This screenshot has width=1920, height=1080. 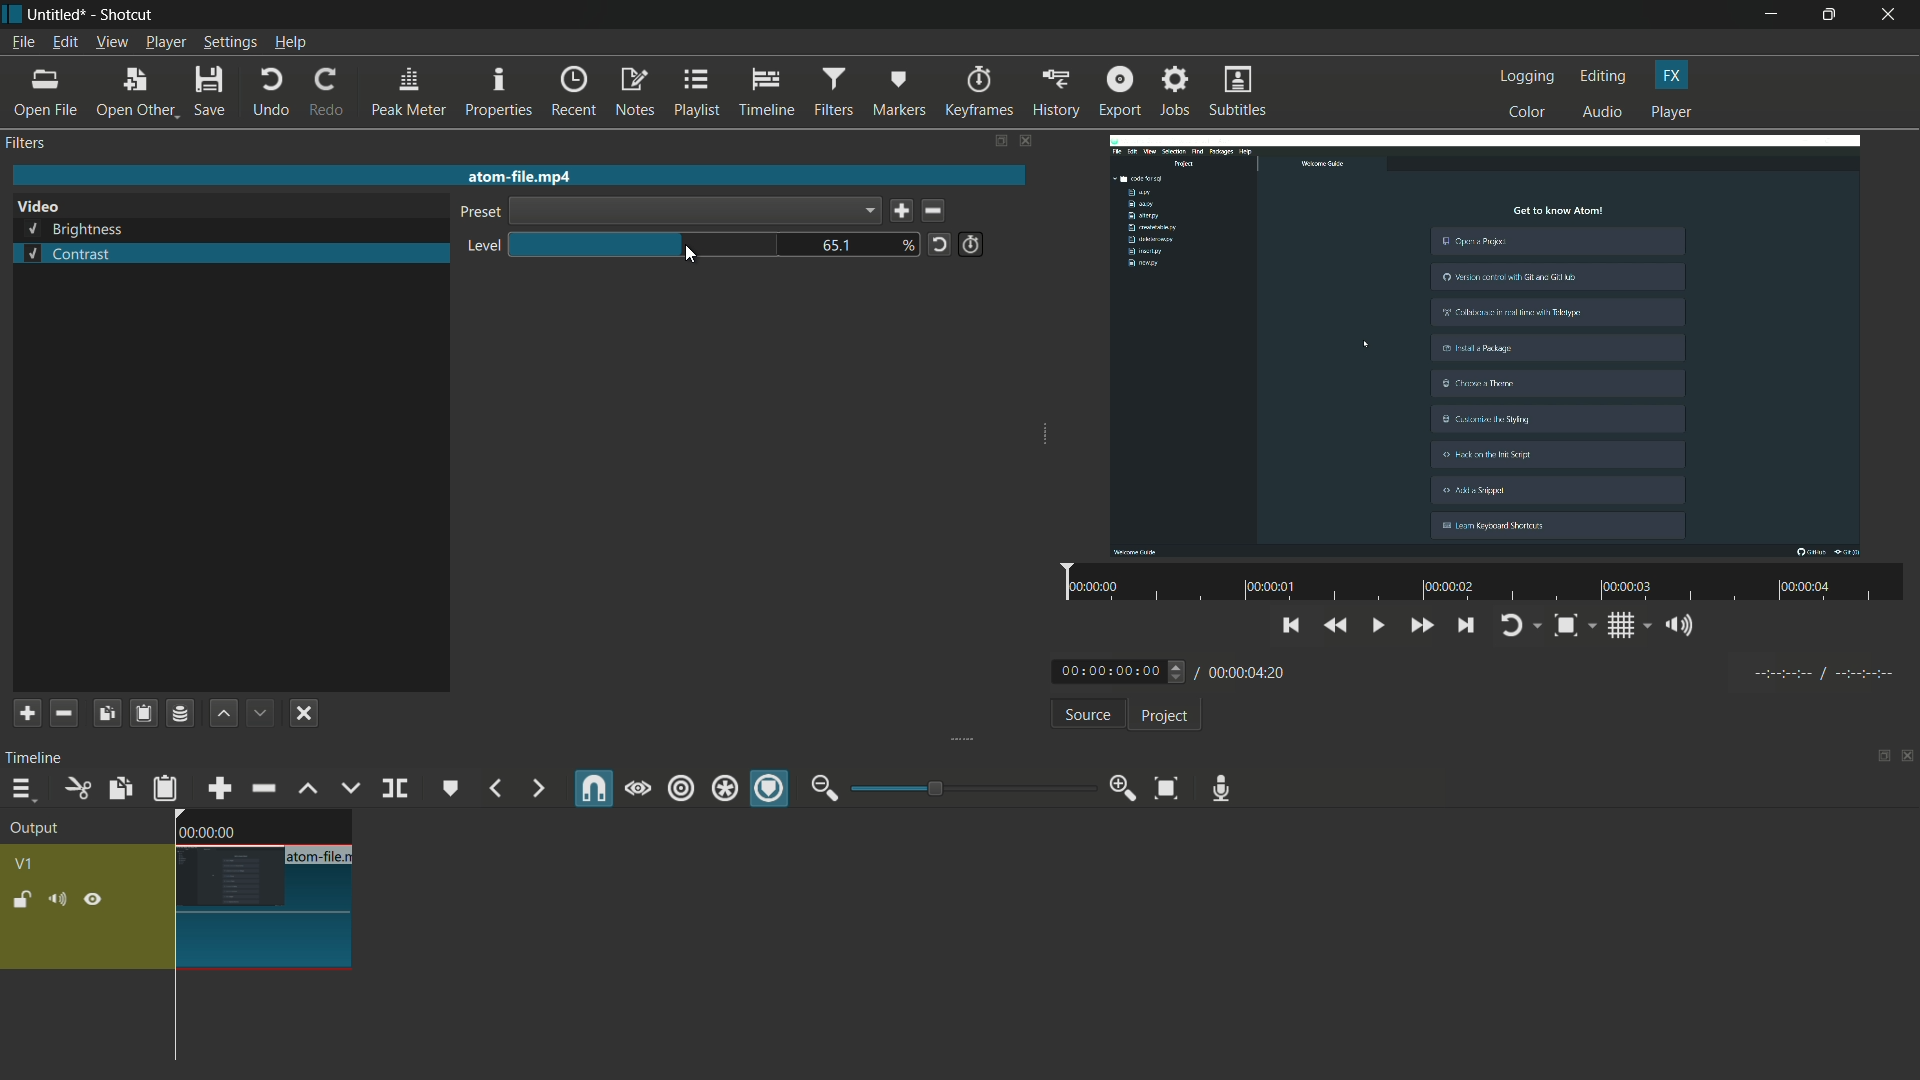 What do you see at coordinates (1423, 628) in the screenshot?
I see `quickly play forward` at bounding box center [1423, 628].